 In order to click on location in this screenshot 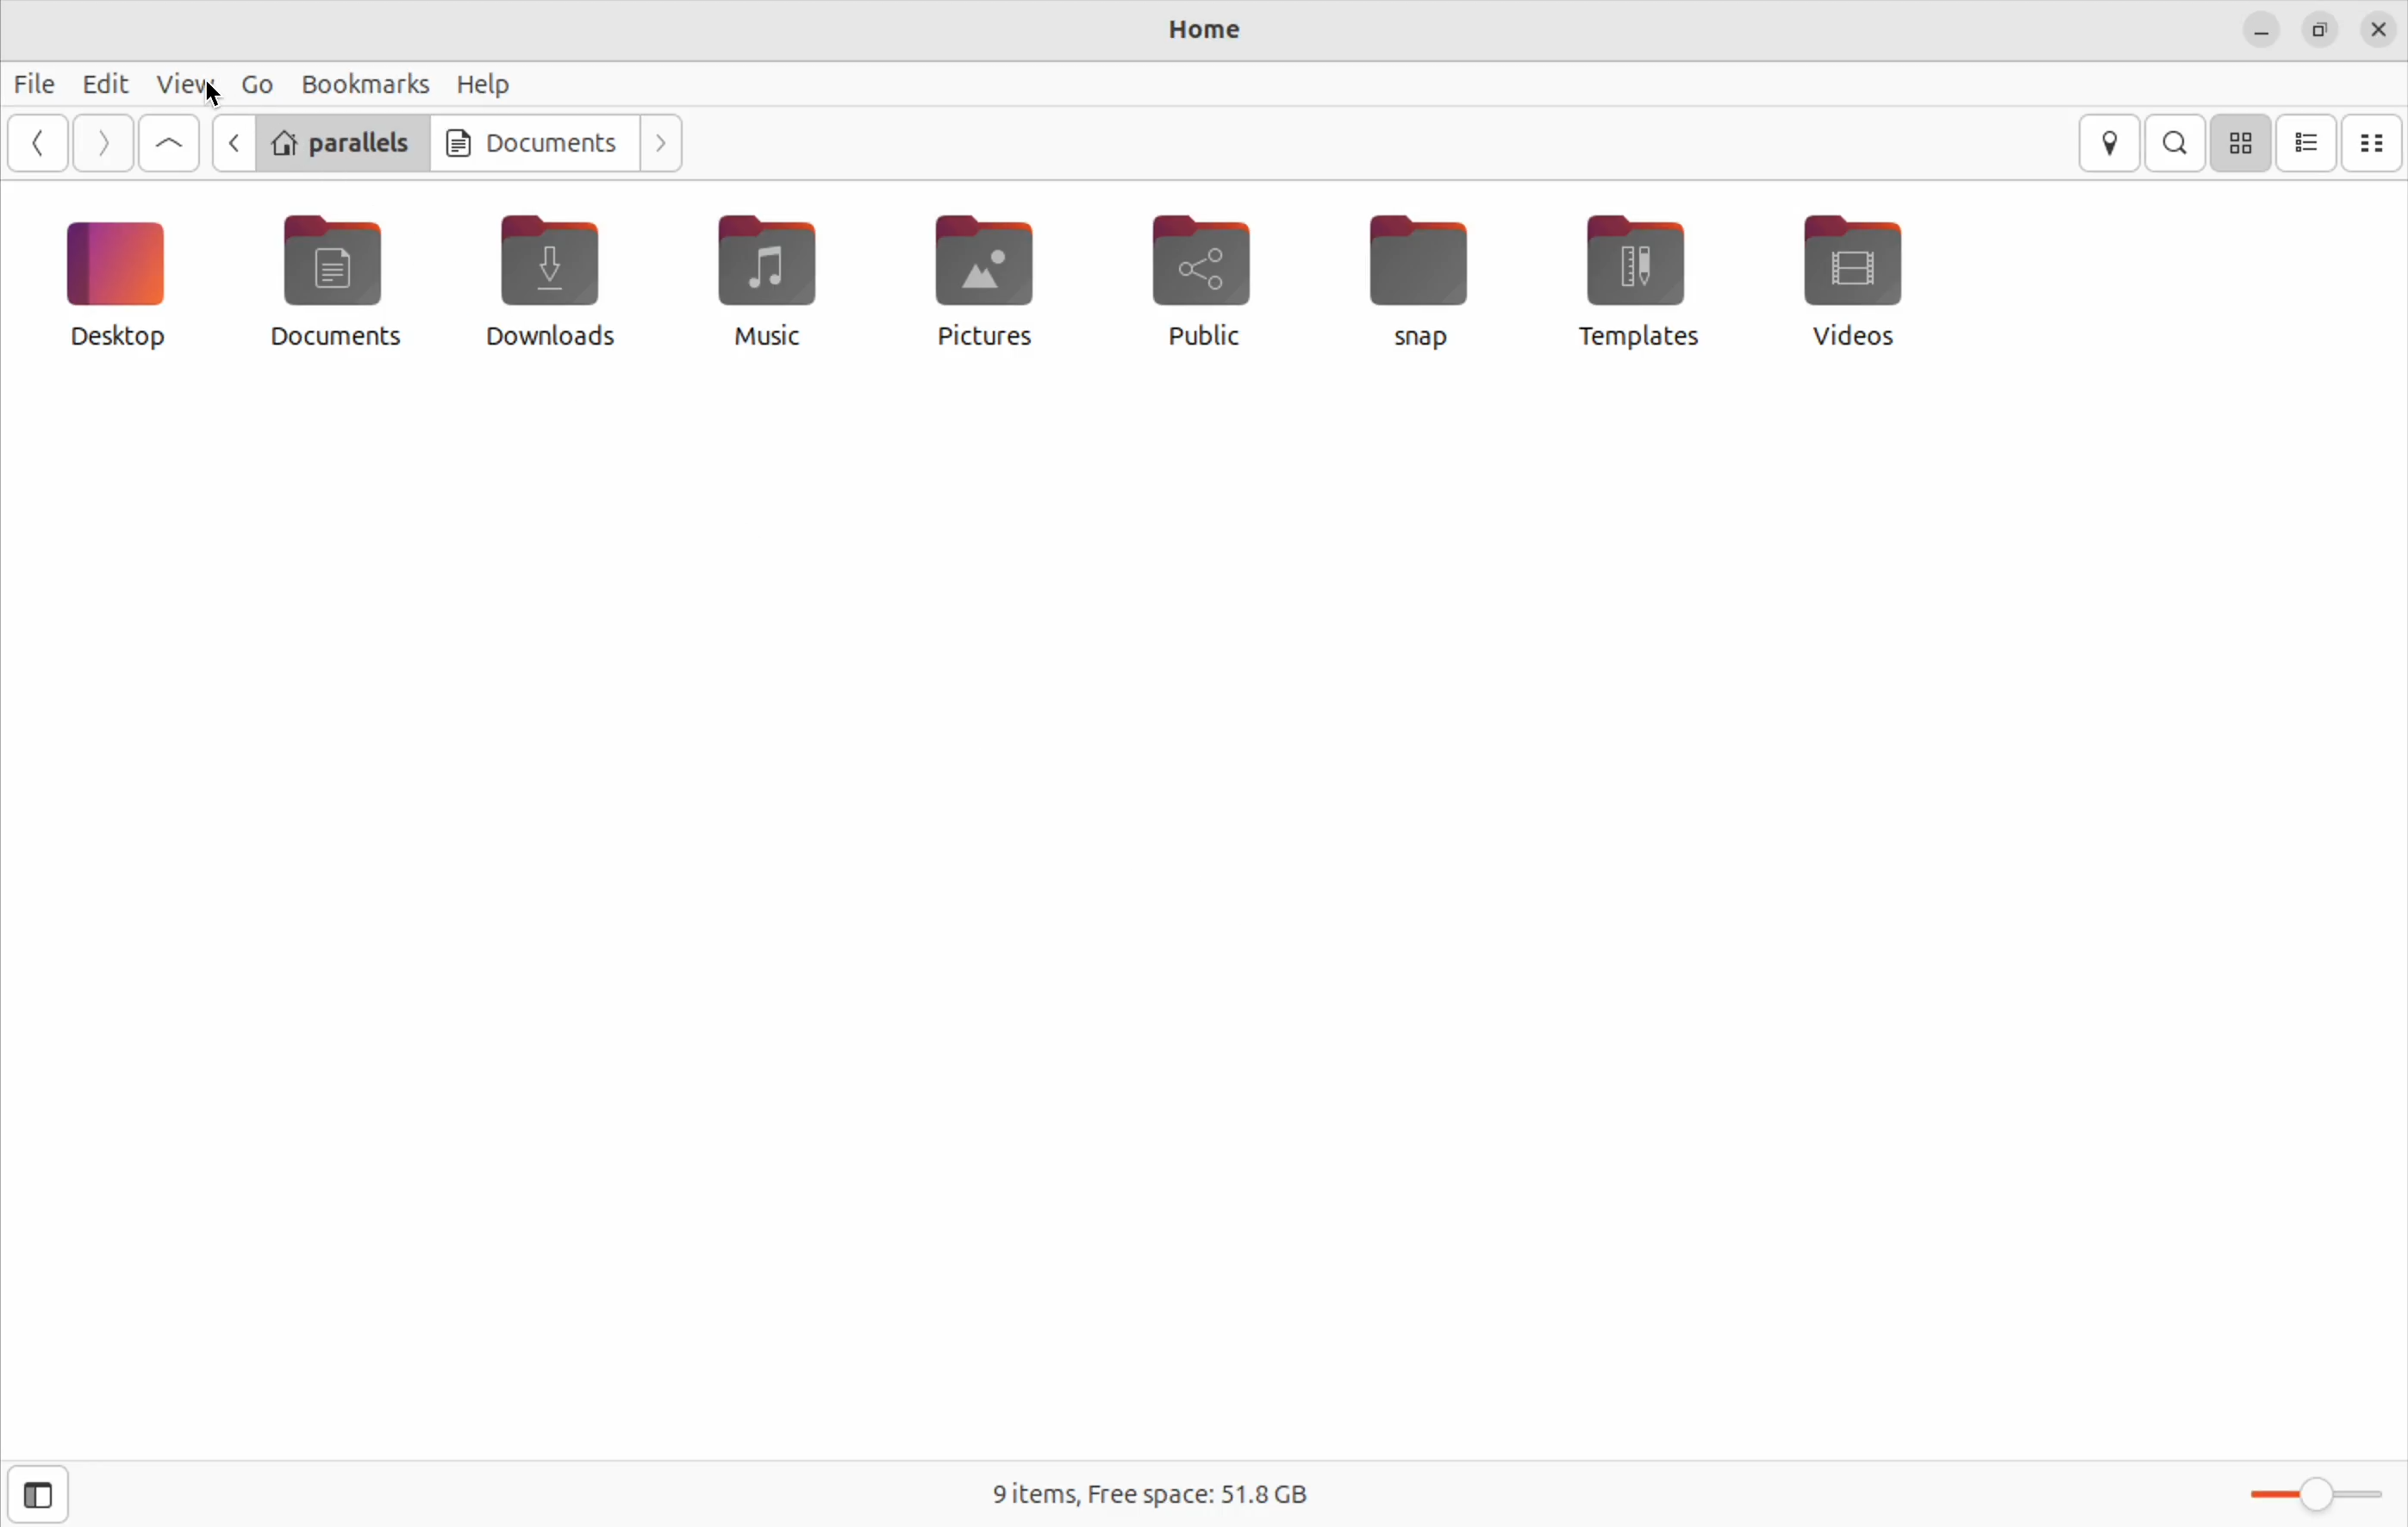, I will do `click(2114, 145)`.